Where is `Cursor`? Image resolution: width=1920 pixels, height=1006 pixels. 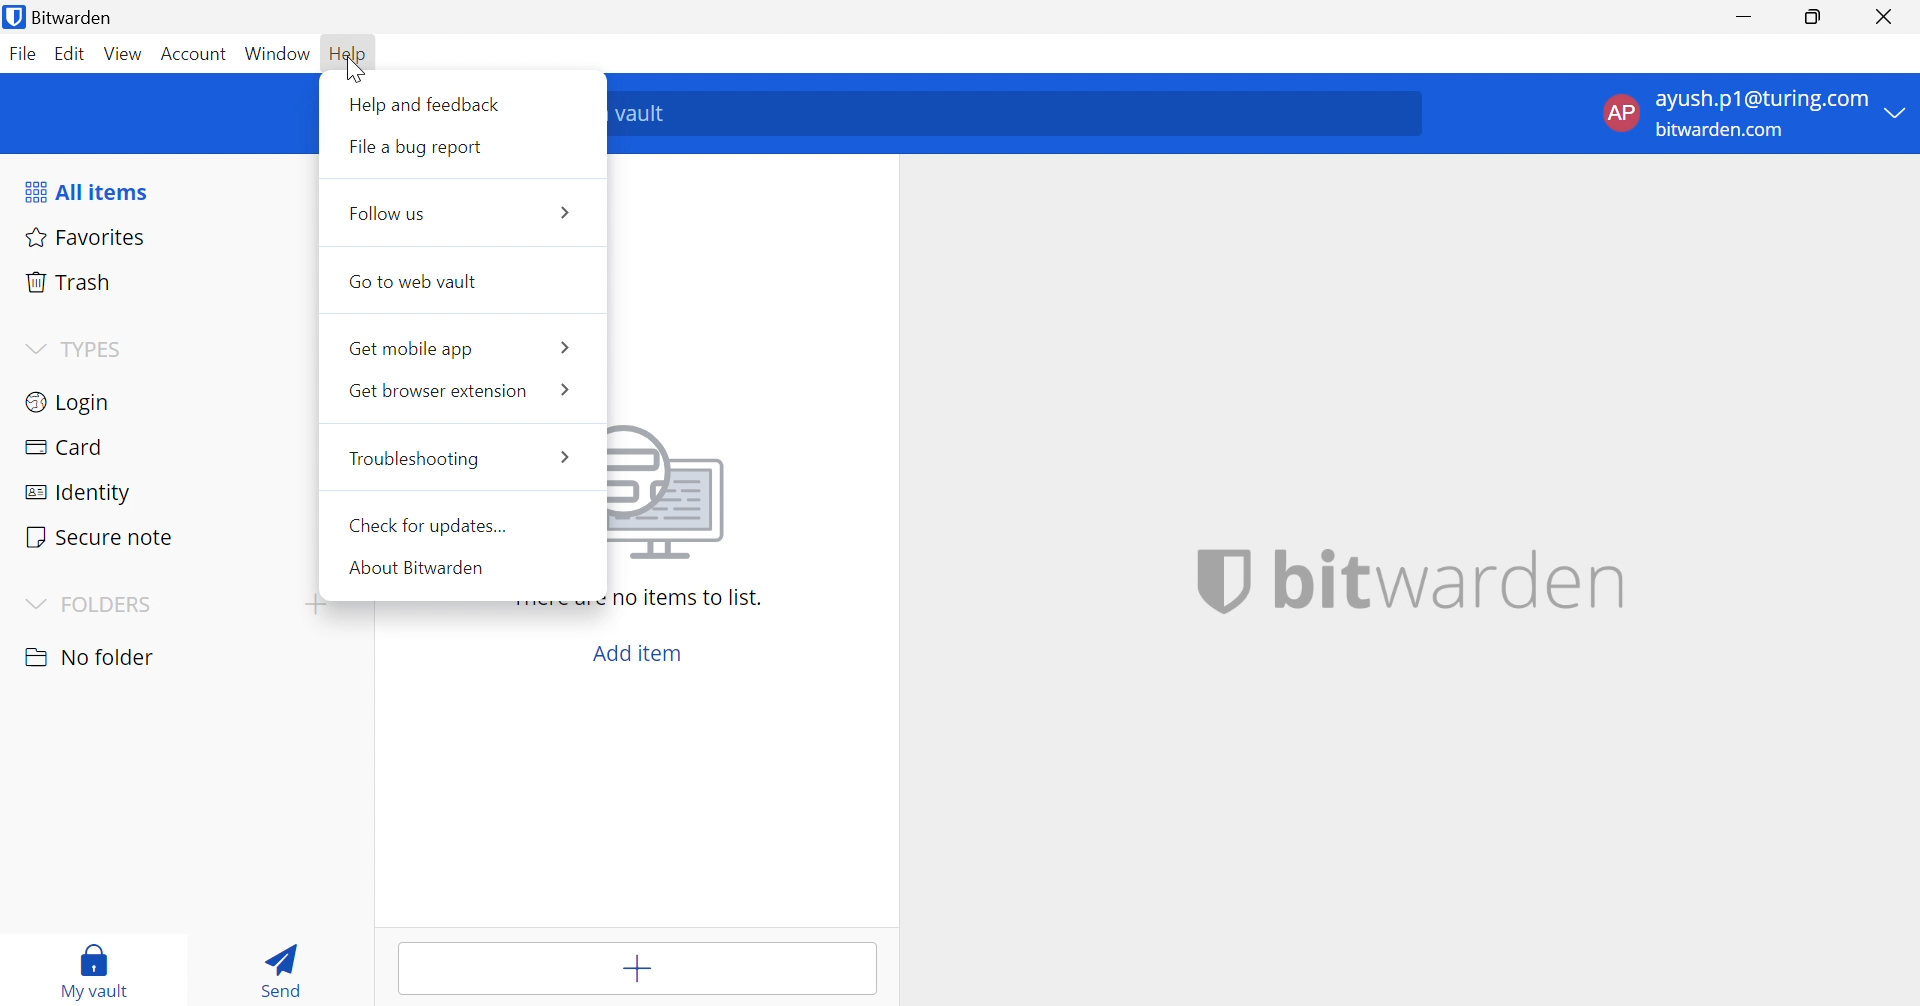
Cursor is located at coordinates (358, 73).